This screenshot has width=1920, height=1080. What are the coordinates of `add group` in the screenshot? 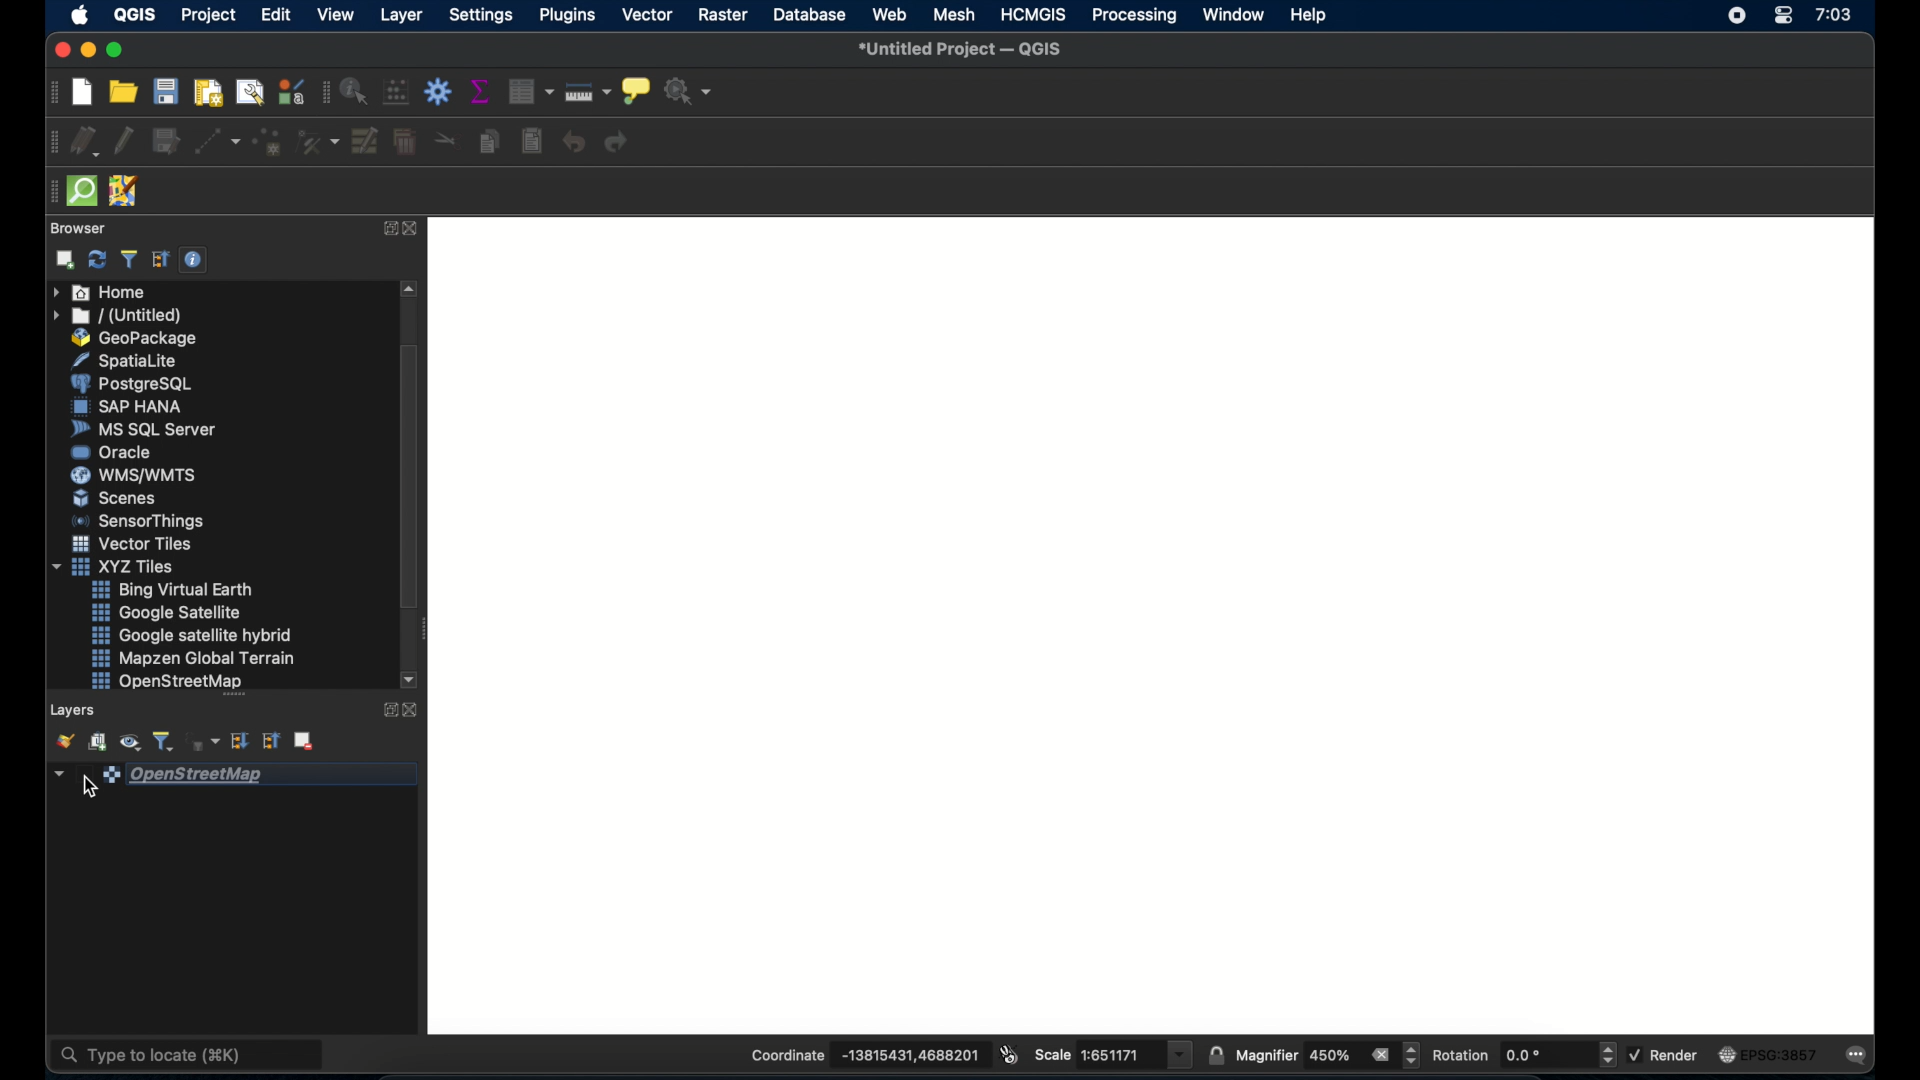 It's located at (96, 741).